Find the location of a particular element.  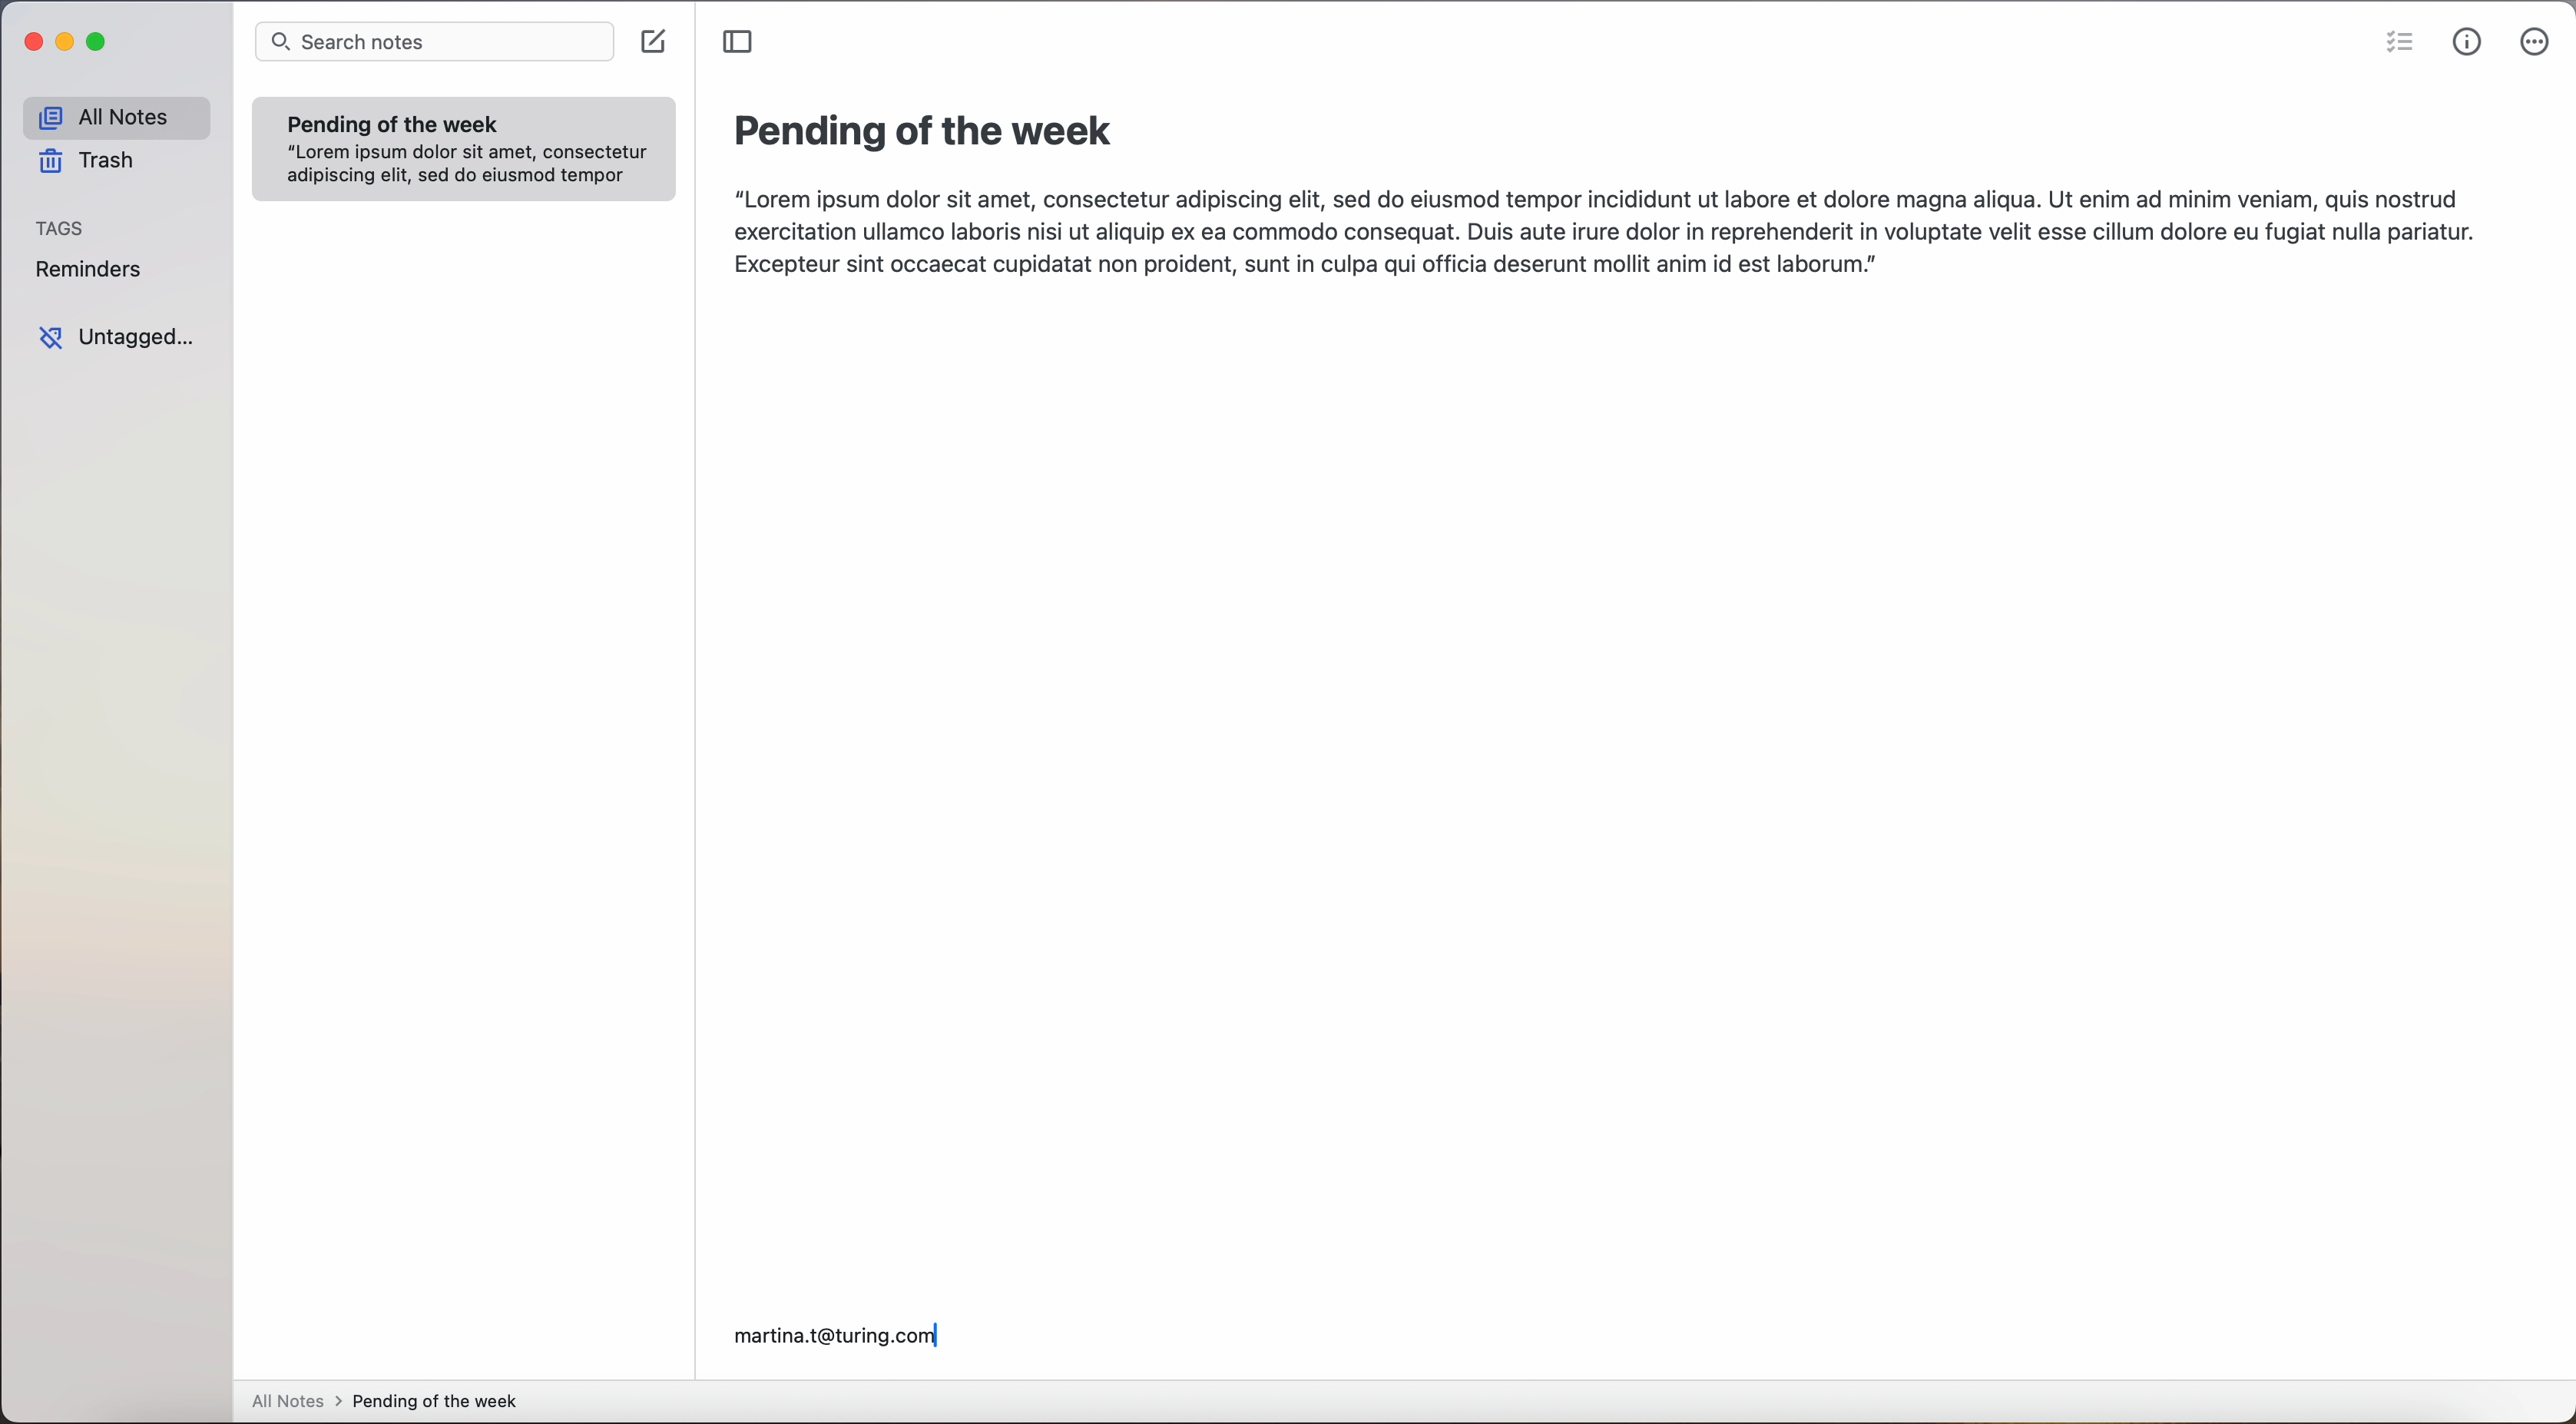

reminders is located at coordinates (93, 272).